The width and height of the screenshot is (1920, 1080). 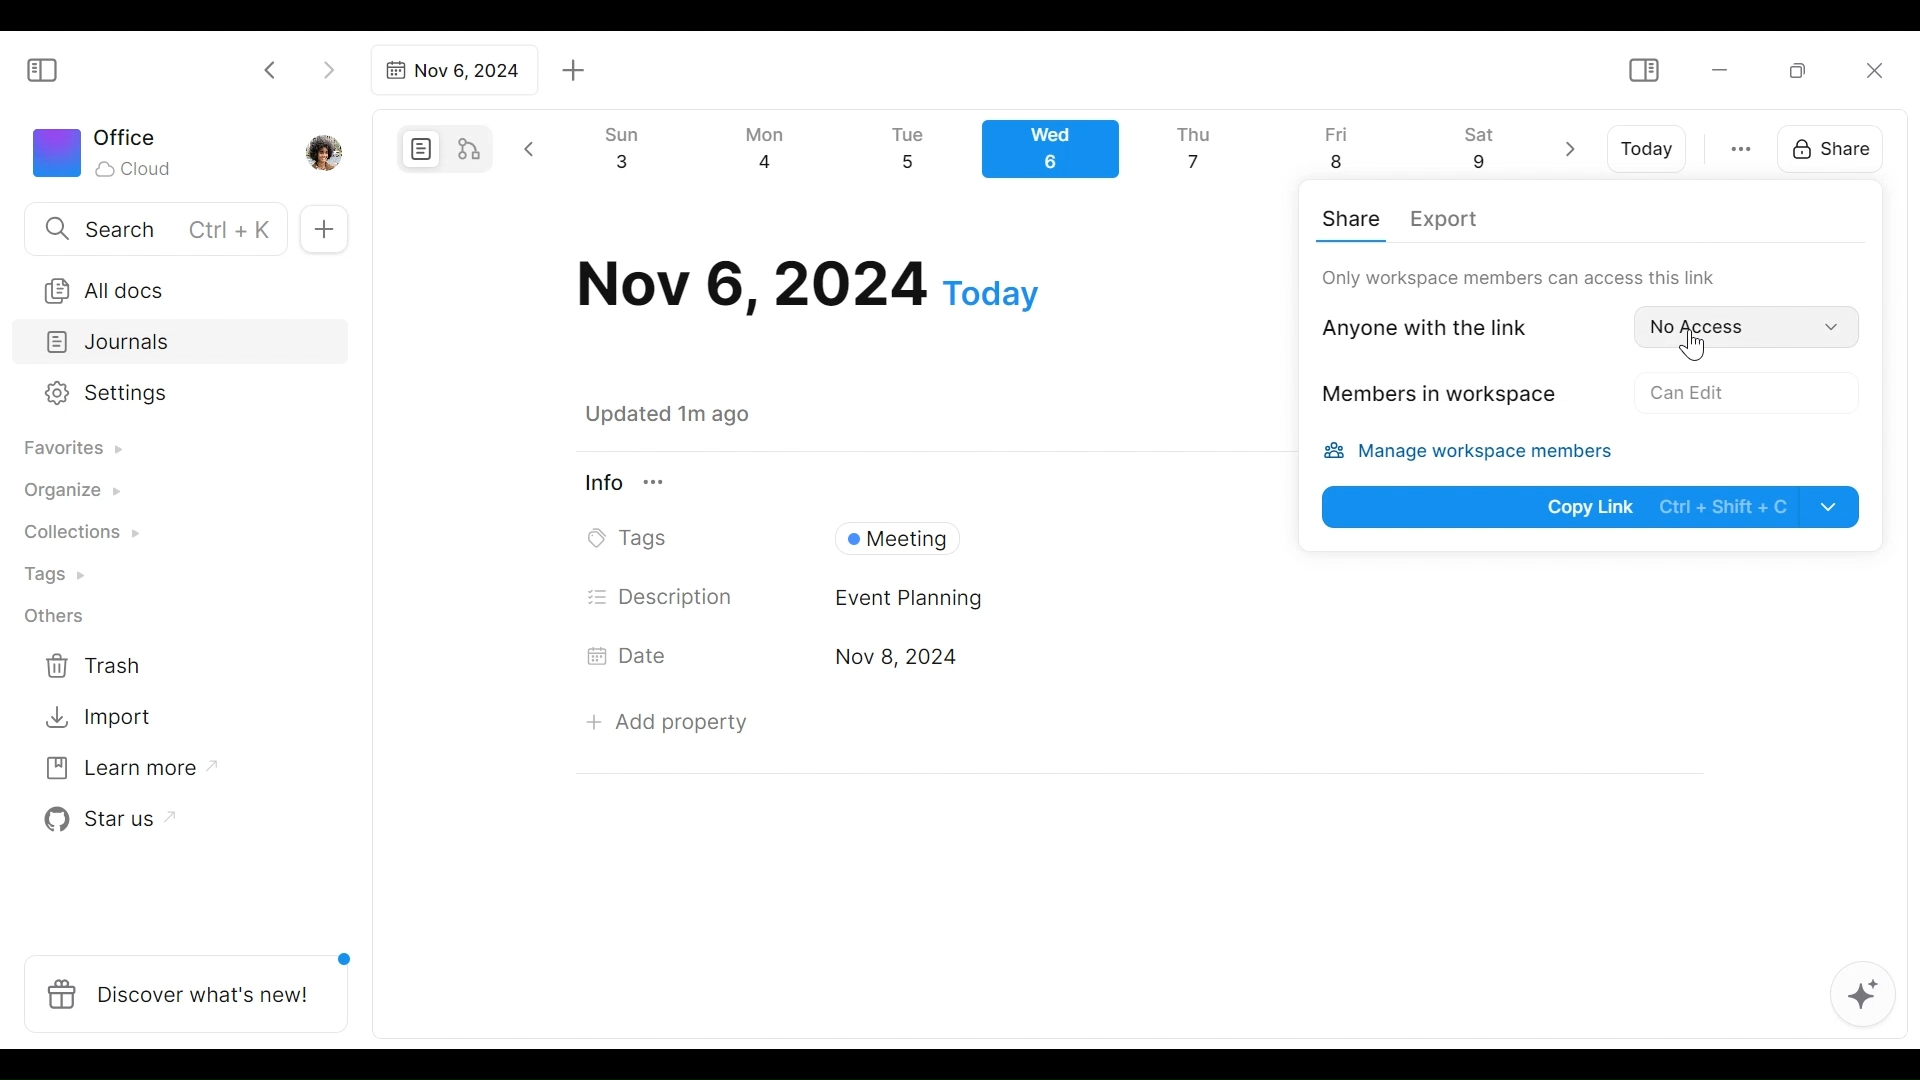 What do you see at coordinates (173, 287) in the screenshot?
I see `All documents` at bounding box center [173, 287].